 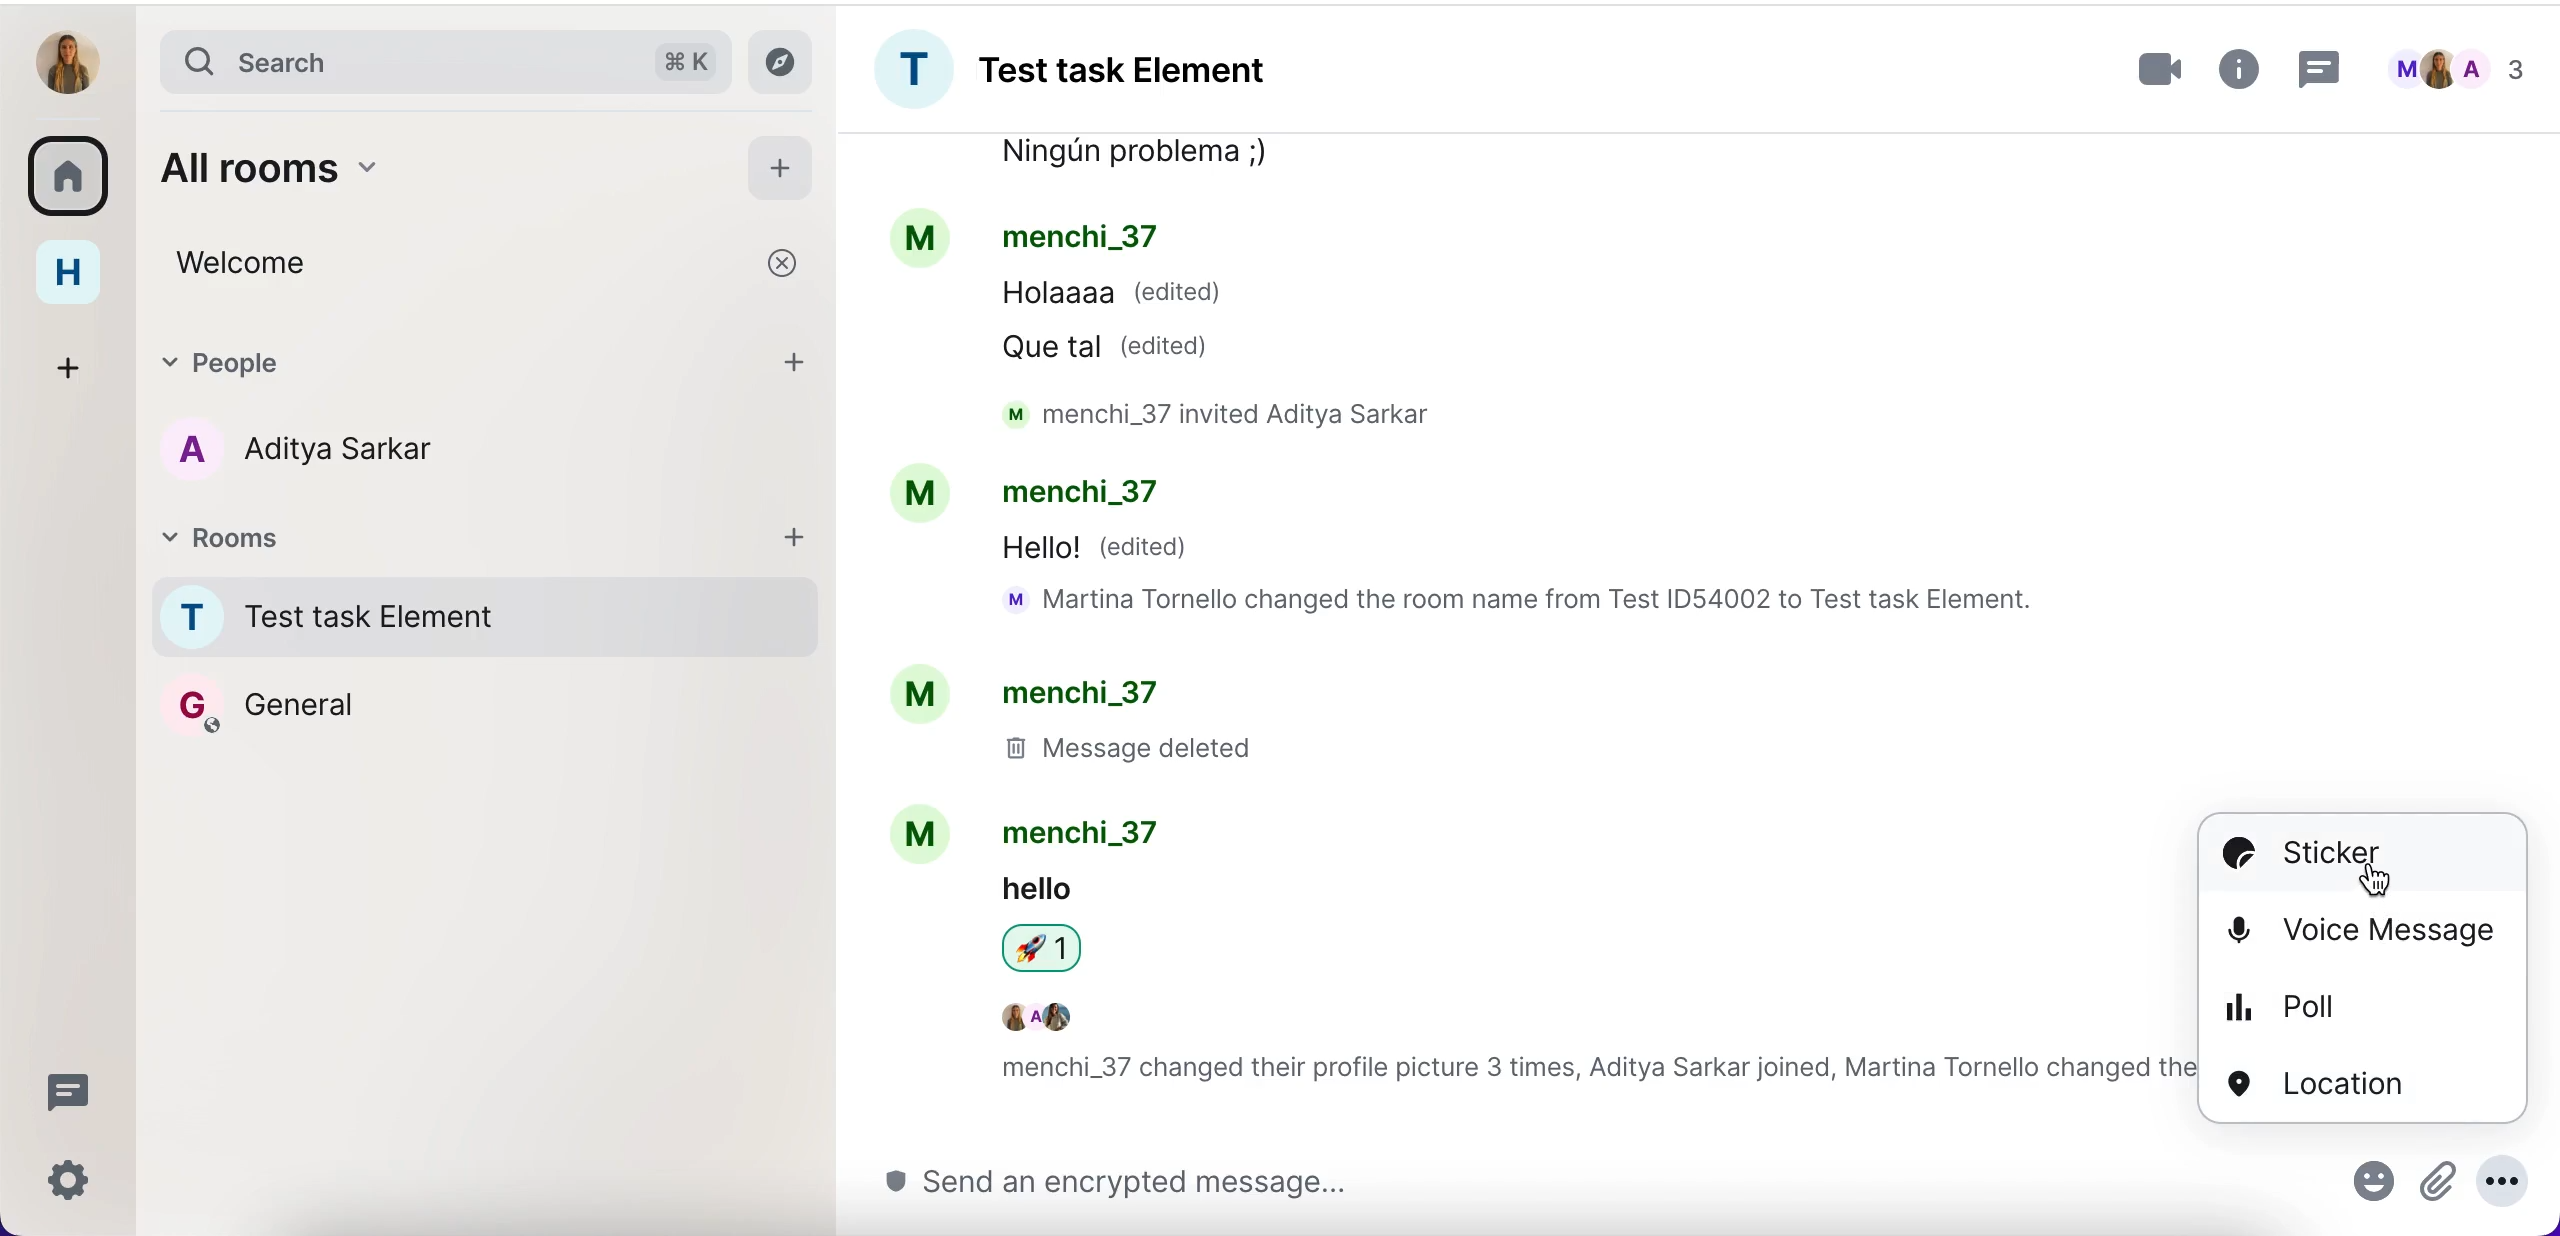 What do you see at coordinates (2160, 71) in the screenshot?
I see `videocall` at bounding box center [2160, 71].